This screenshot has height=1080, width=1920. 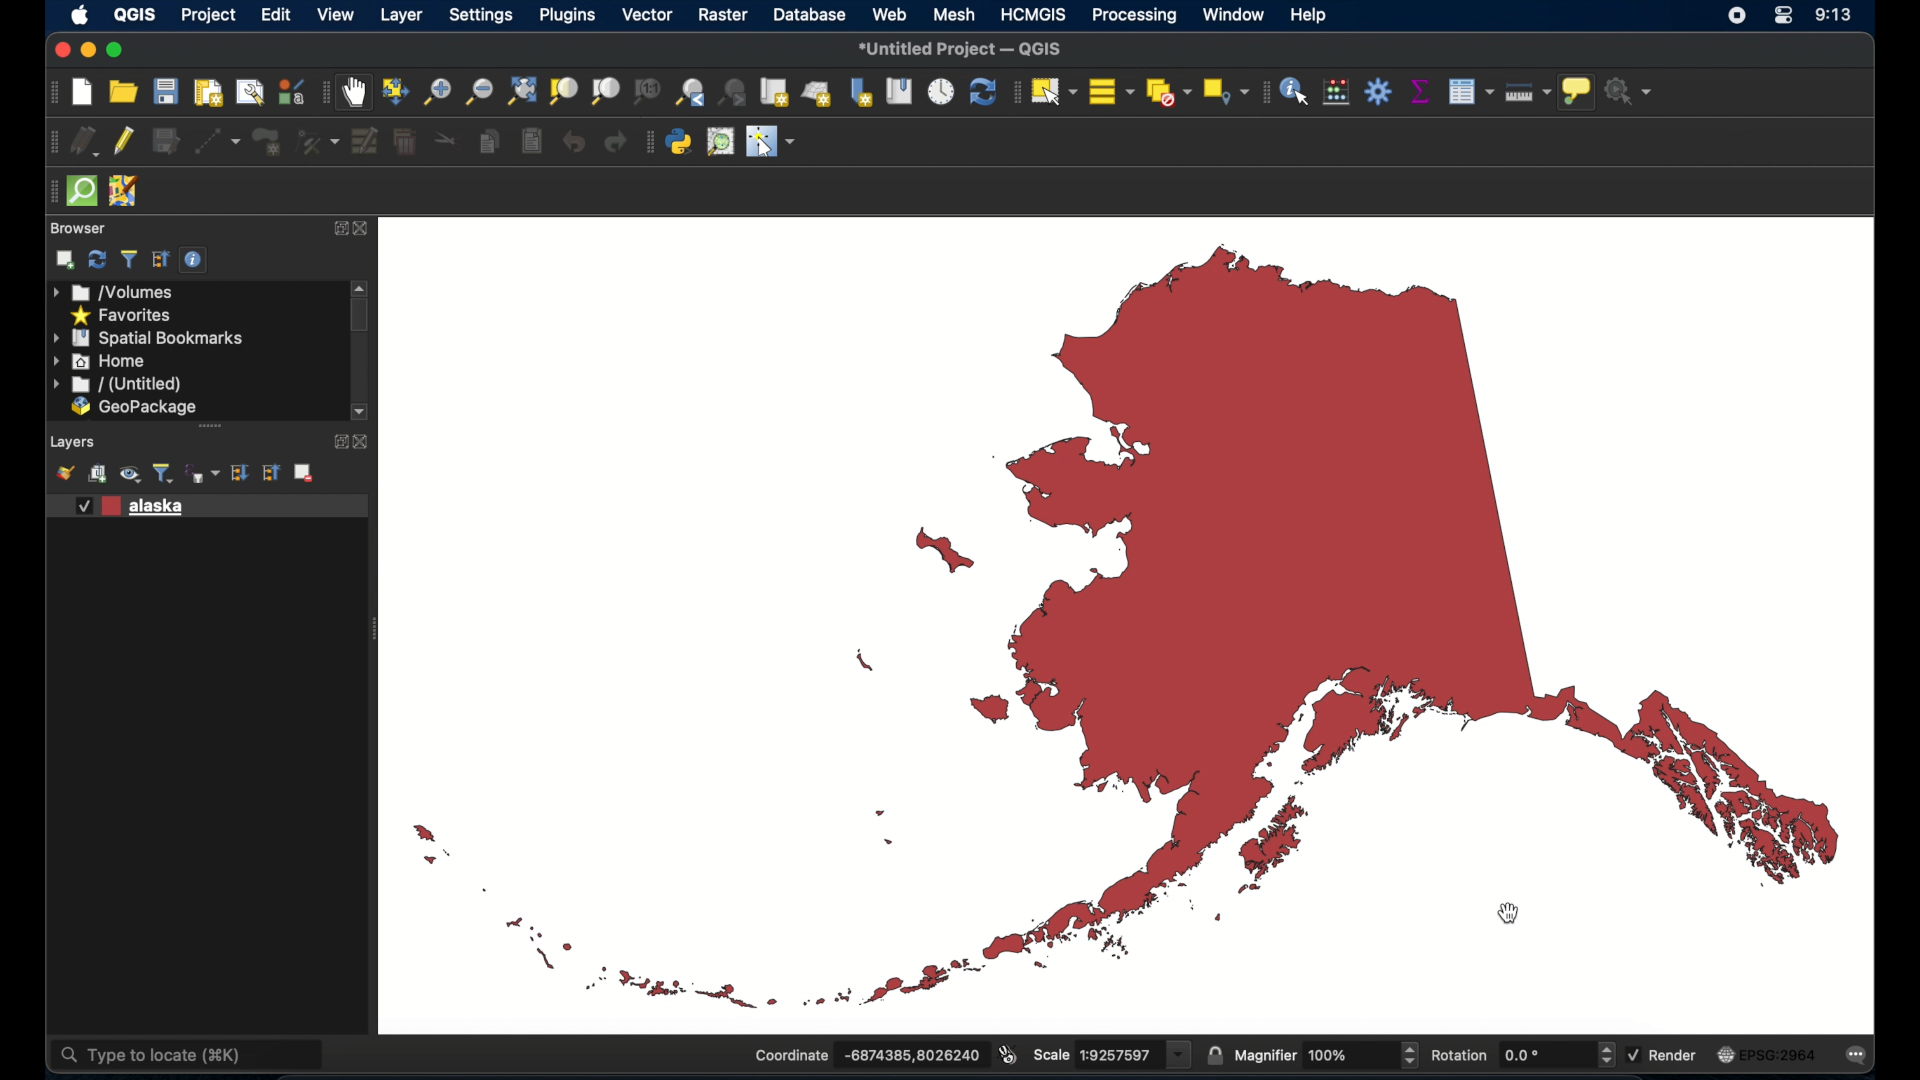 What do you see at coordinates (167, 93) in the screenshot?
I see `save project` at bounding box center [167, 93].